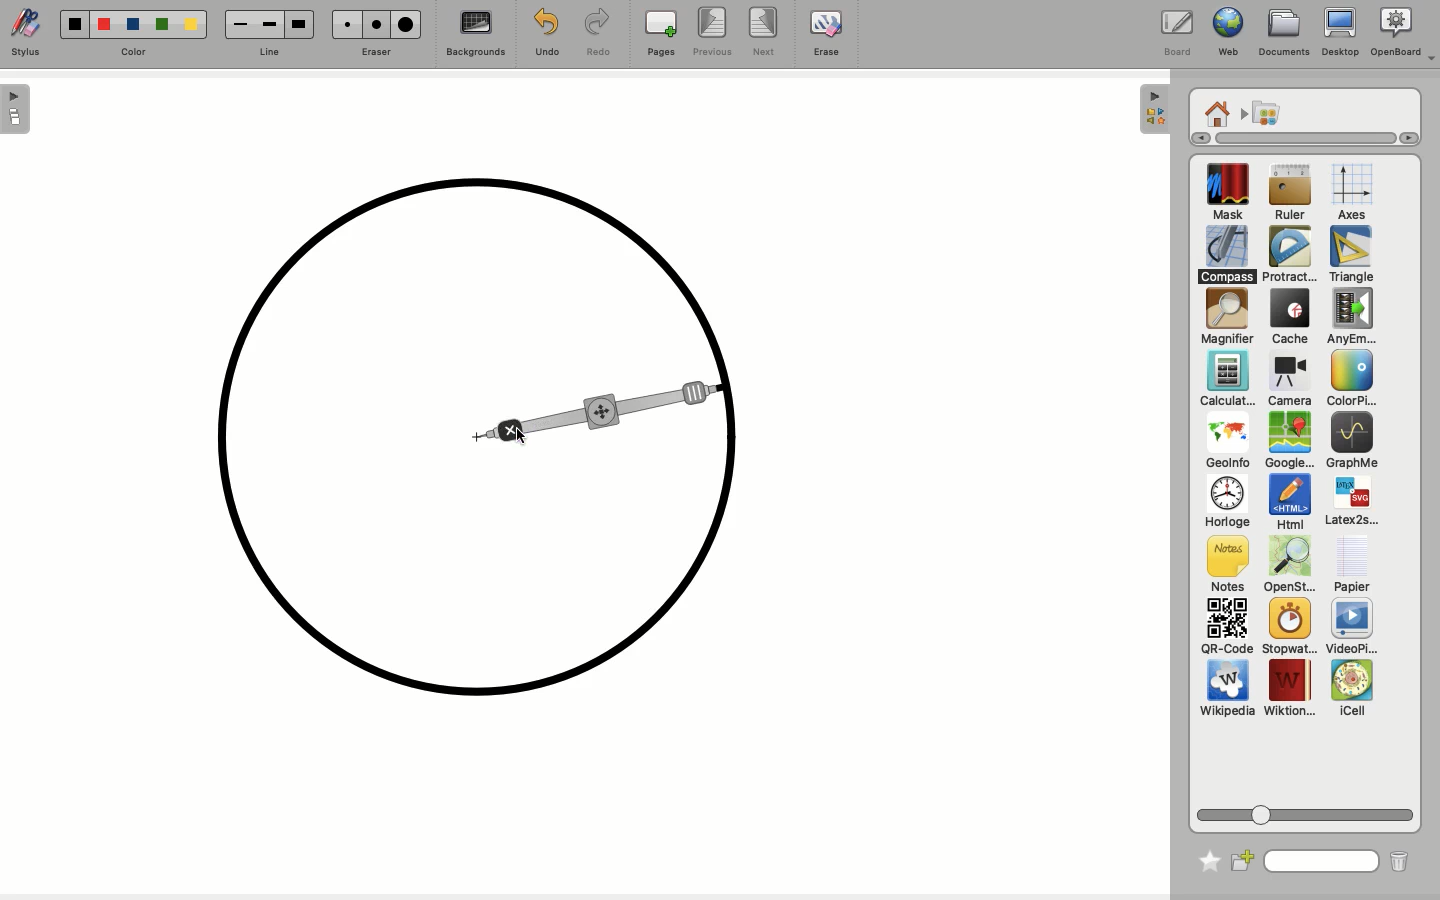 This screenshot has height=900, width=1440. Describe the element at coordinates (1226, 503) in the screenshot. I see `Horloge` at that location.